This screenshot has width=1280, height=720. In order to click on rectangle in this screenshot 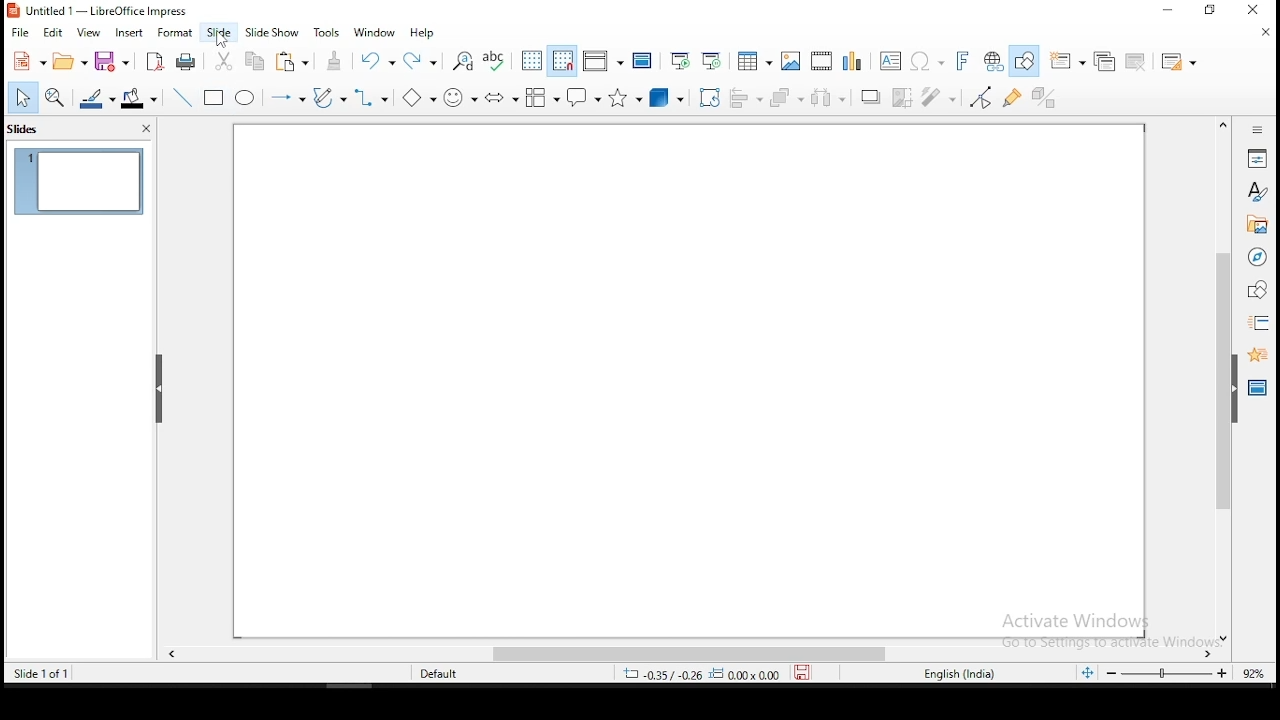, I will do `click(213, 97)`.